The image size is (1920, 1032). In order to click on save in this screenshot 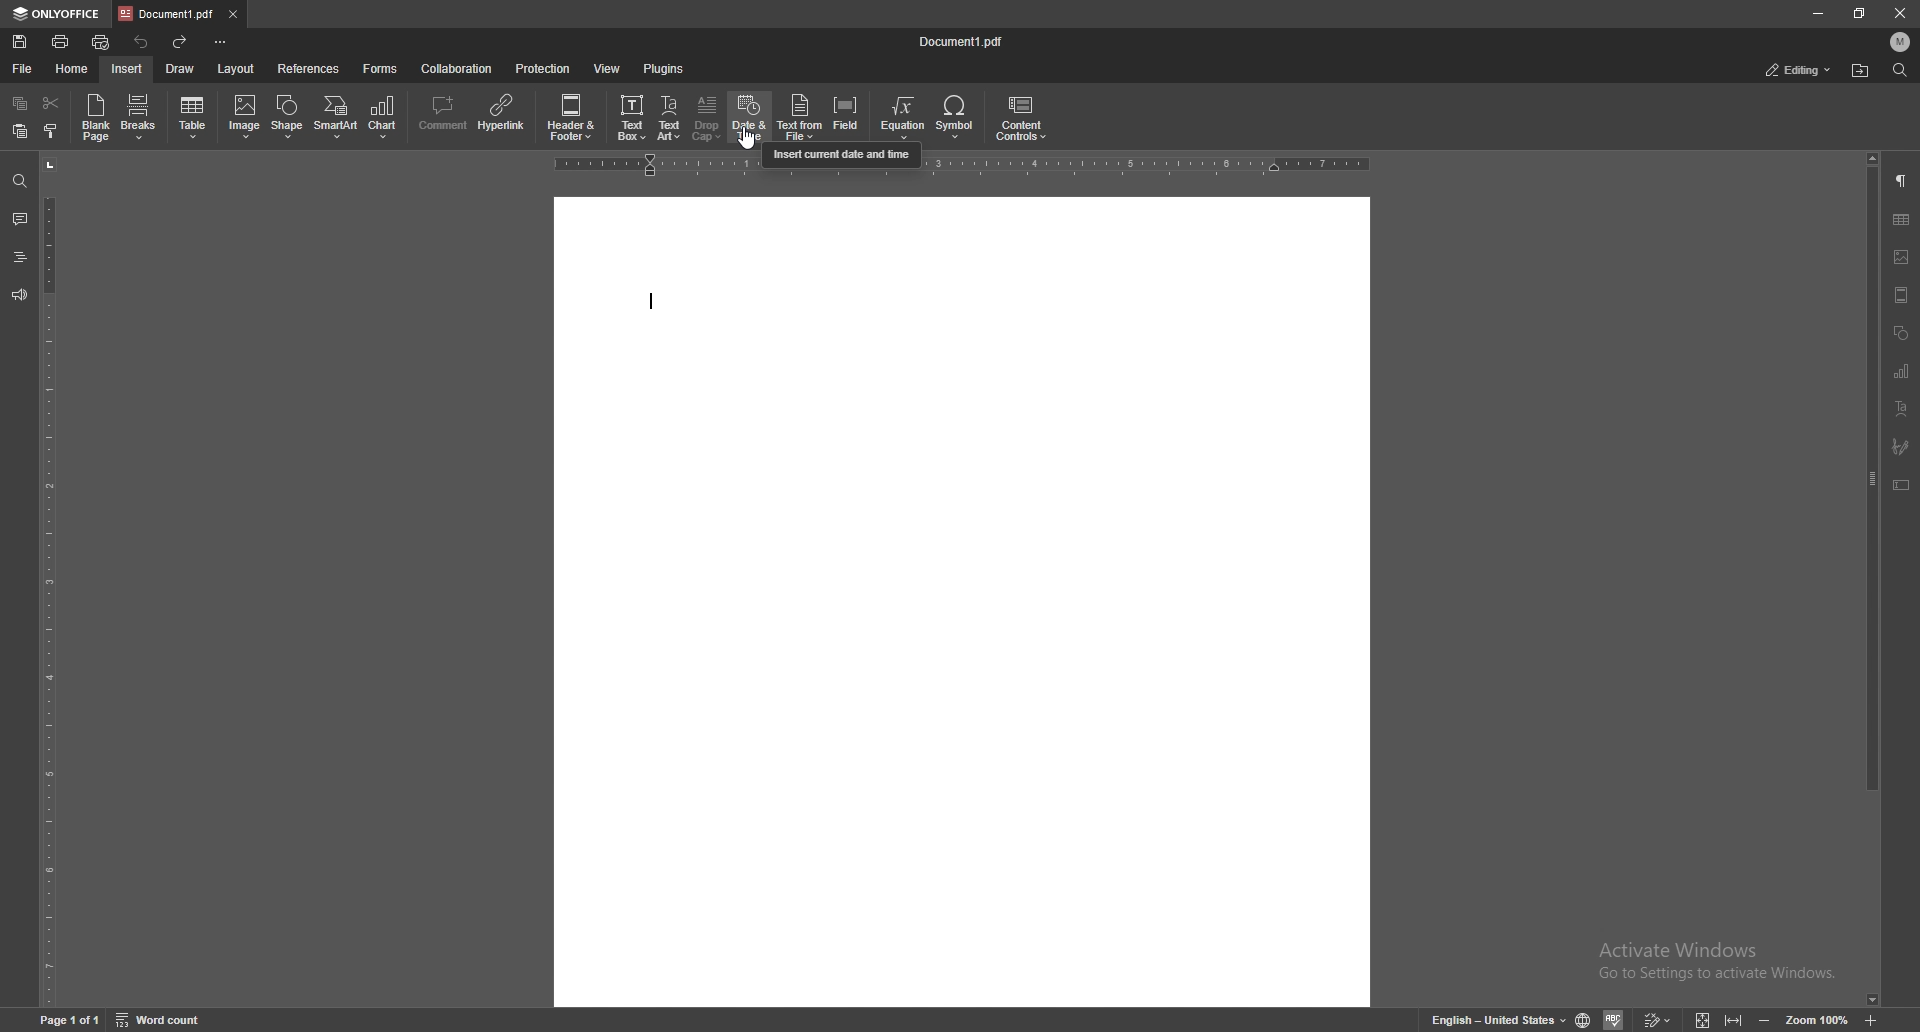, I will do `click(20, 42)`.